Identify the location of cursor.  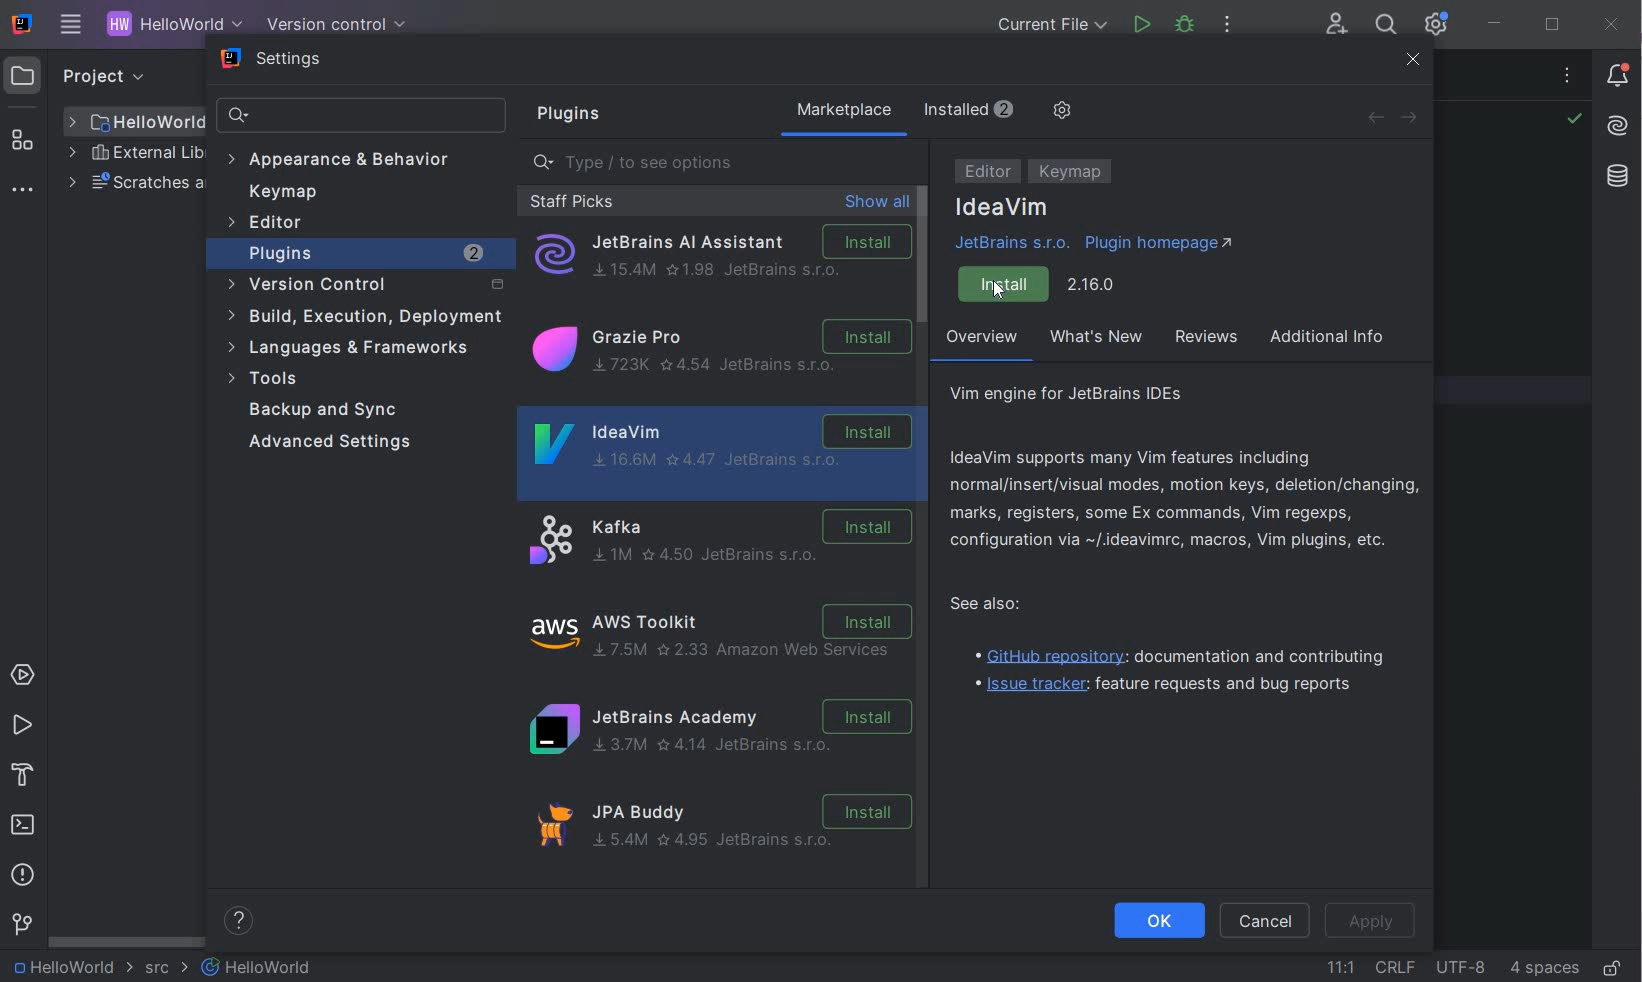
(995, 289).